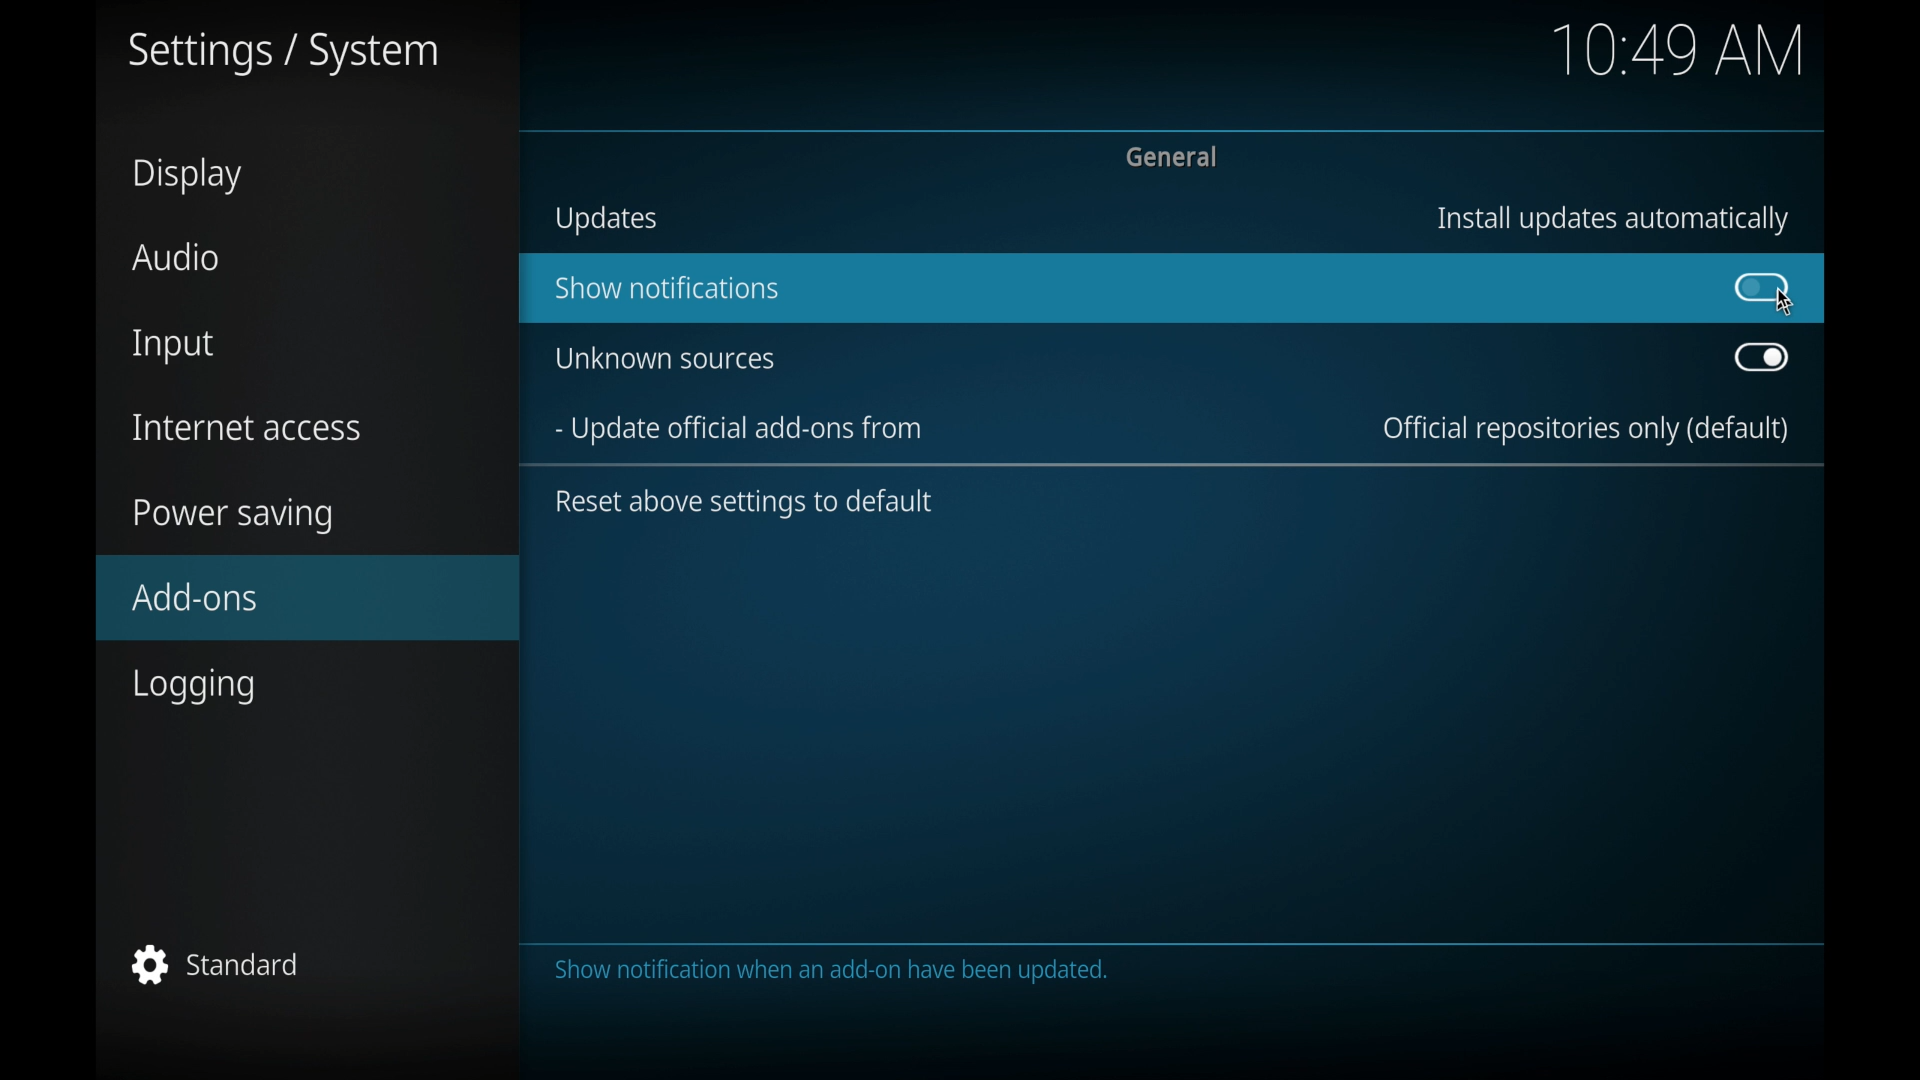 The width and height of the screenshot is (1920, 1080). I want to click on official repositories only, so click(1586, 431).